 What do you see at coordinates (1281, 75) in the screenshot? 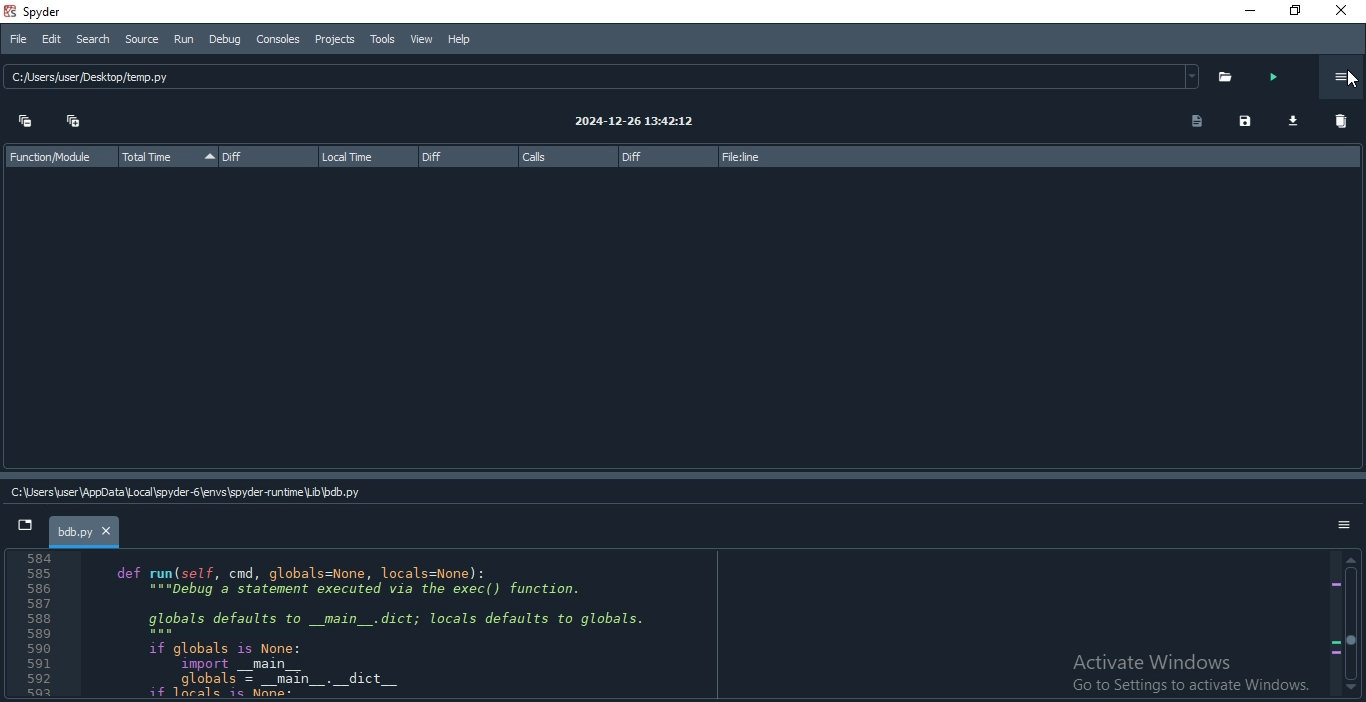
I see `run` at bounding box center [1281, 75].